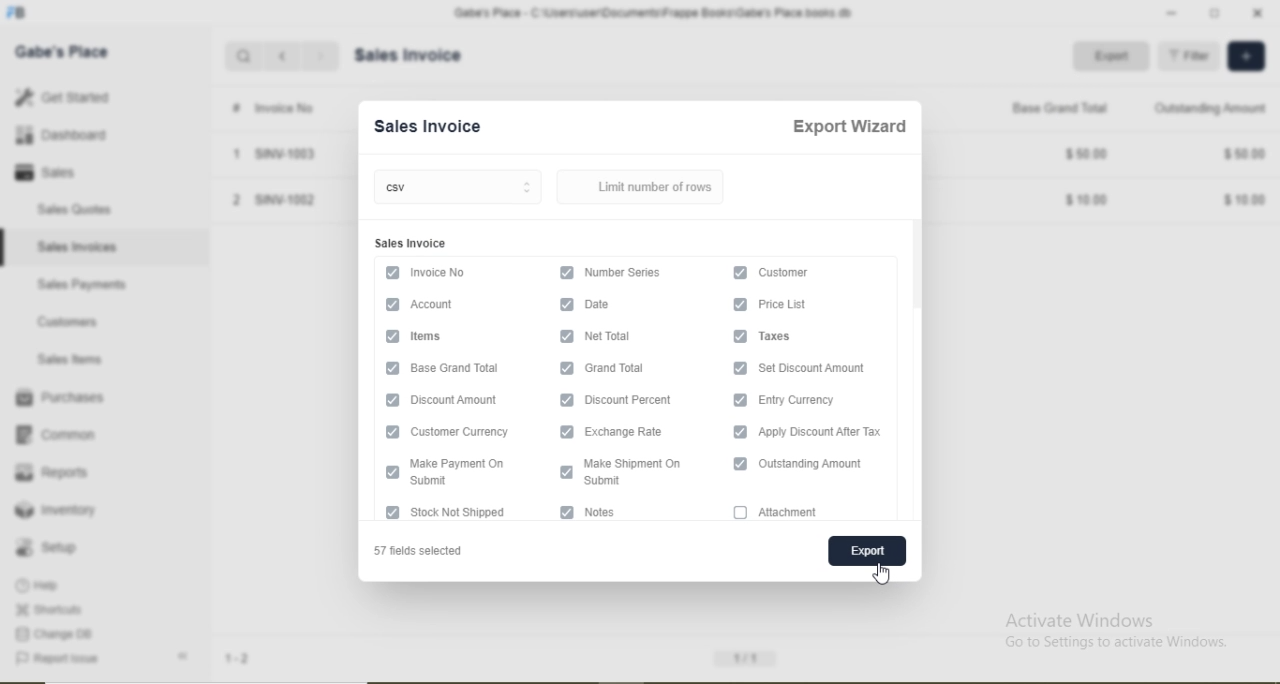  I want to click on back, so click(282, 56).